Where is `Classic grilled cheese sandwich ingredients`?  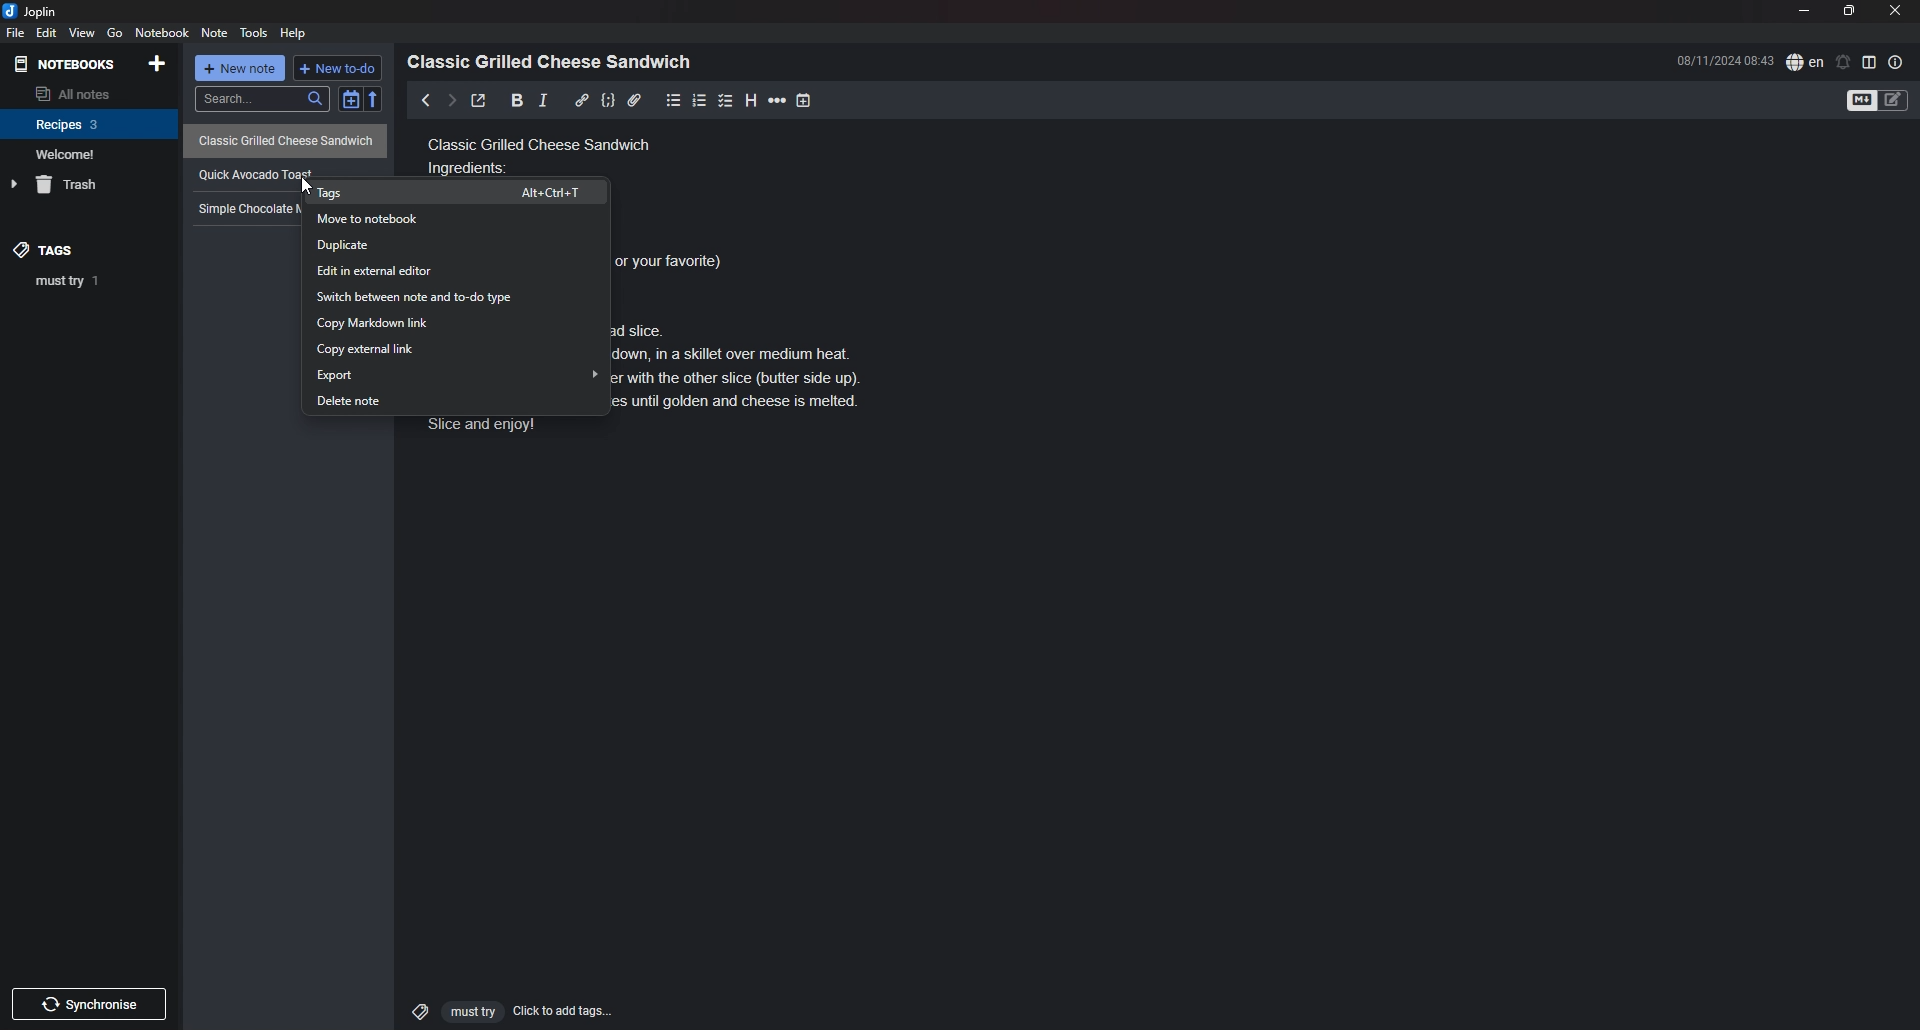
Classic grilled cheese sandwich ingredients is located at coordinates (543, 153).